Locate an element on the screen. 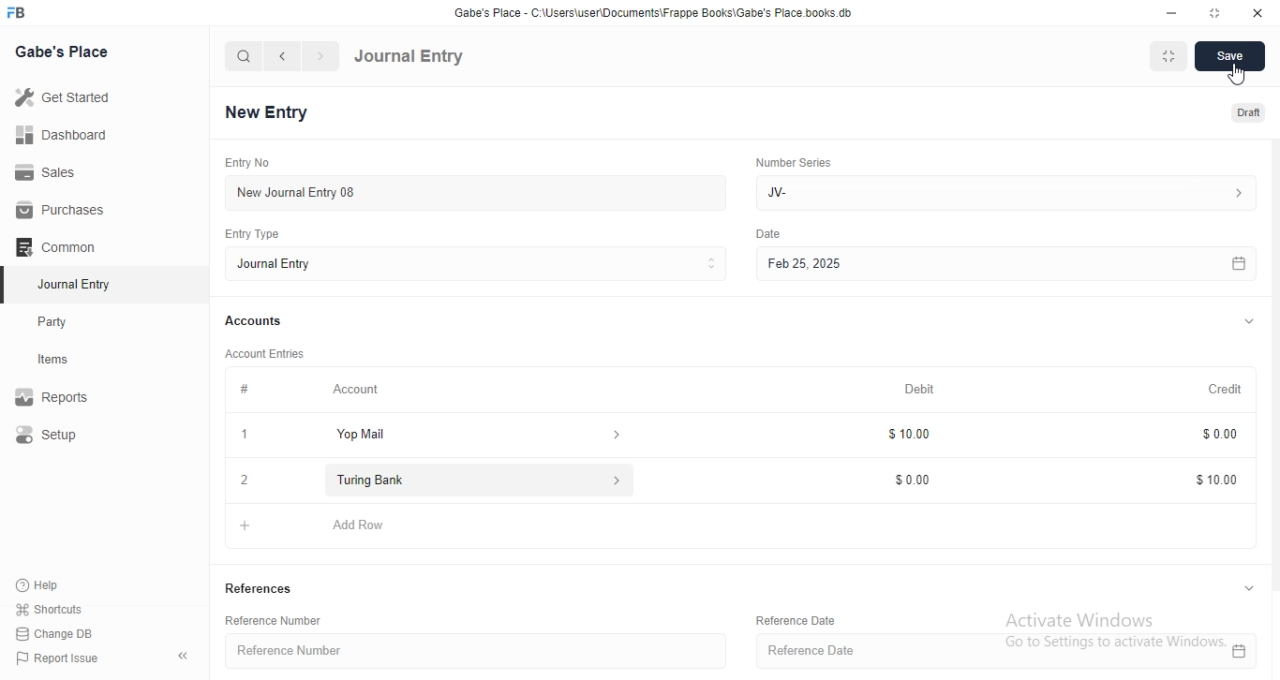  # is located at coordinates (243, 390).